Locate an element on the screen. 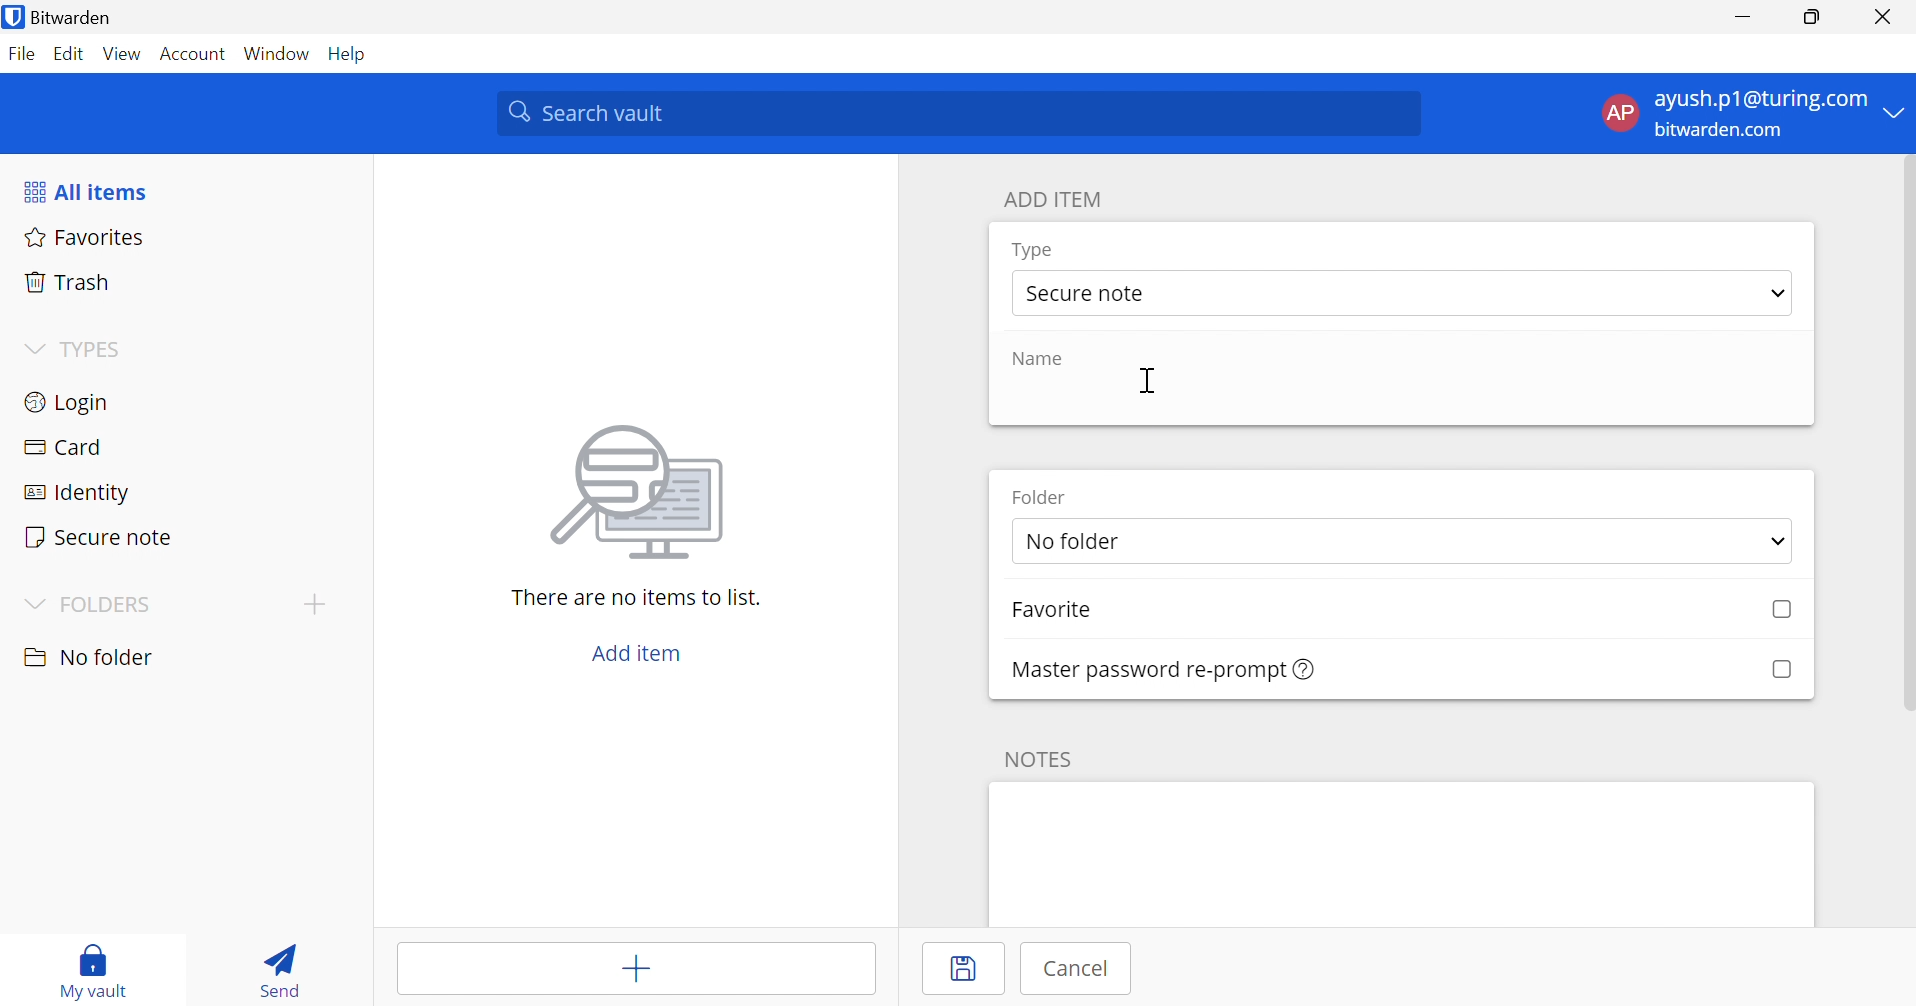  Window is located at coordinates (278, 55).